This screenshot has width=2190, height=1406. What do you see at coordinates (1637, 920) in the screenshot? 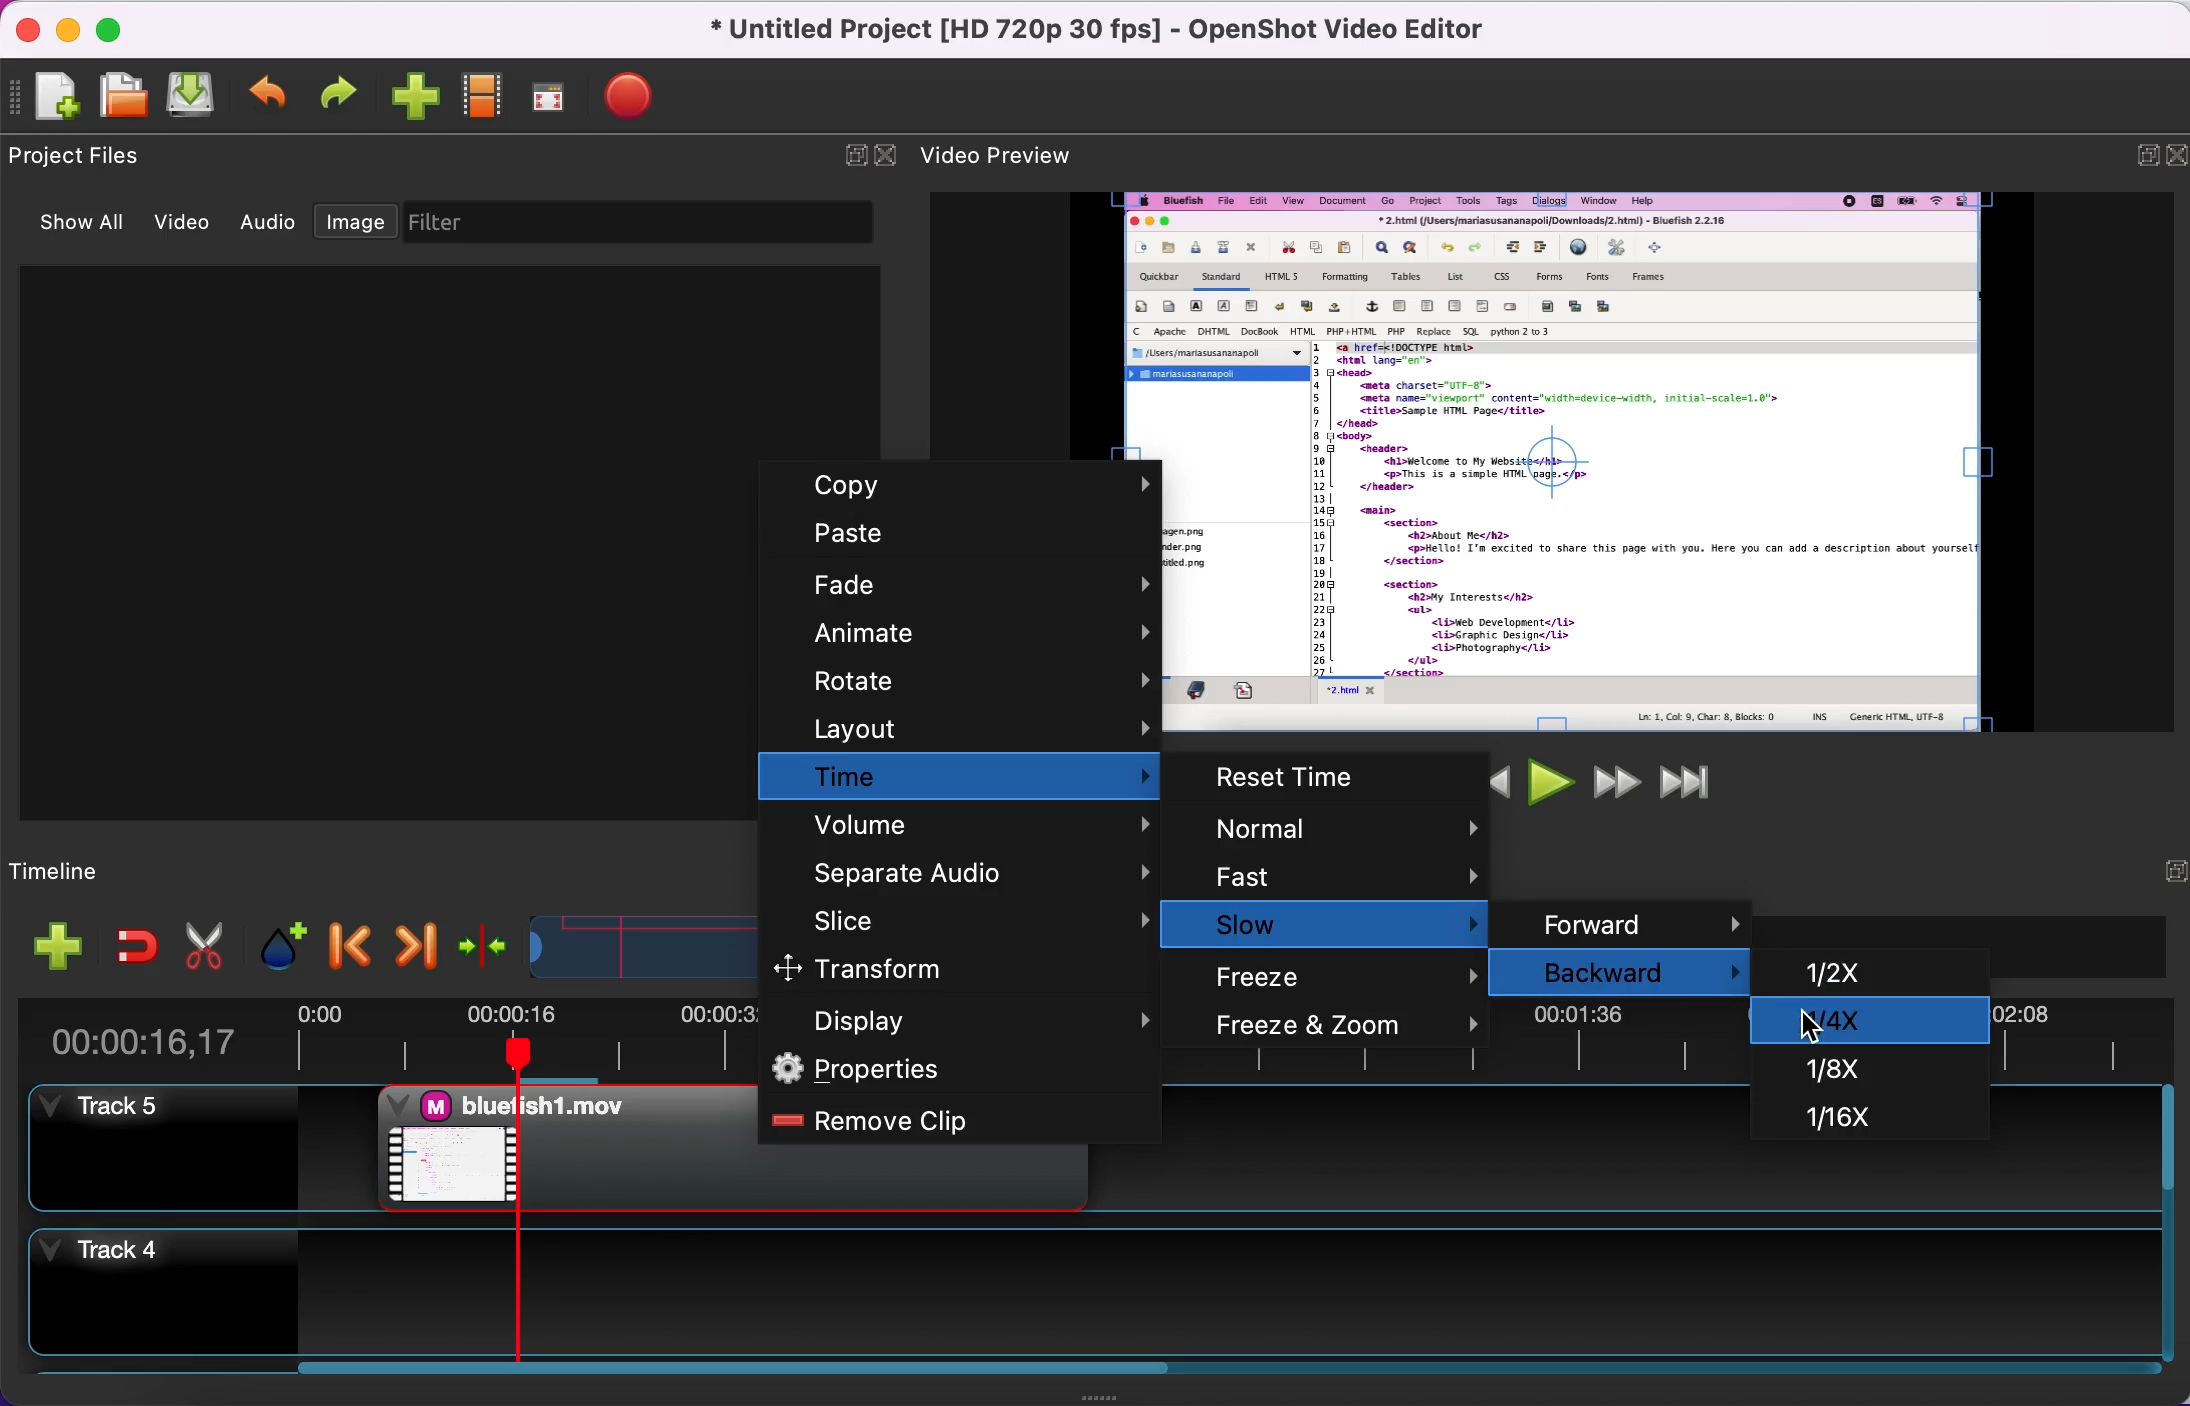
I see `forward` at bounding box center [1637, 920].